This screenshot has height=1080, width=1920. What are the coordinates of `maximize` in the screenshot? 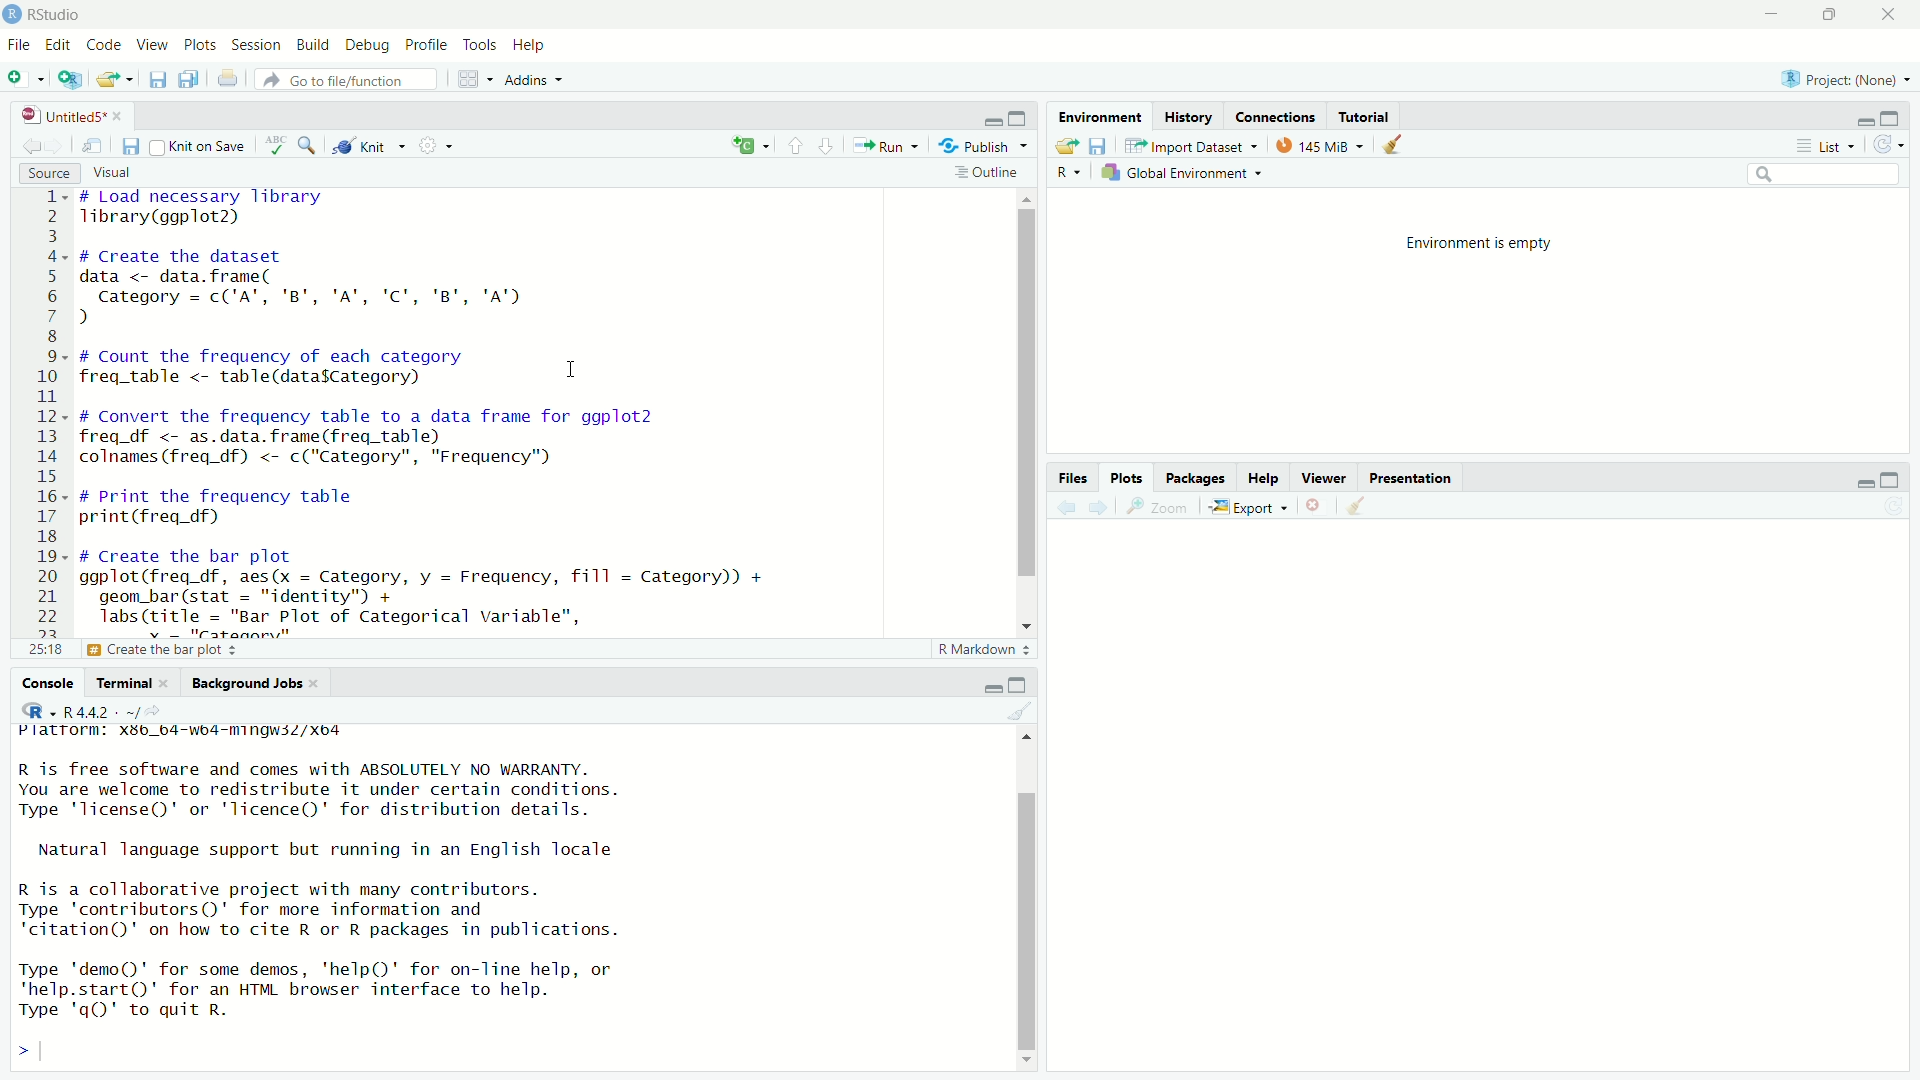 It's located at (1892, 119).